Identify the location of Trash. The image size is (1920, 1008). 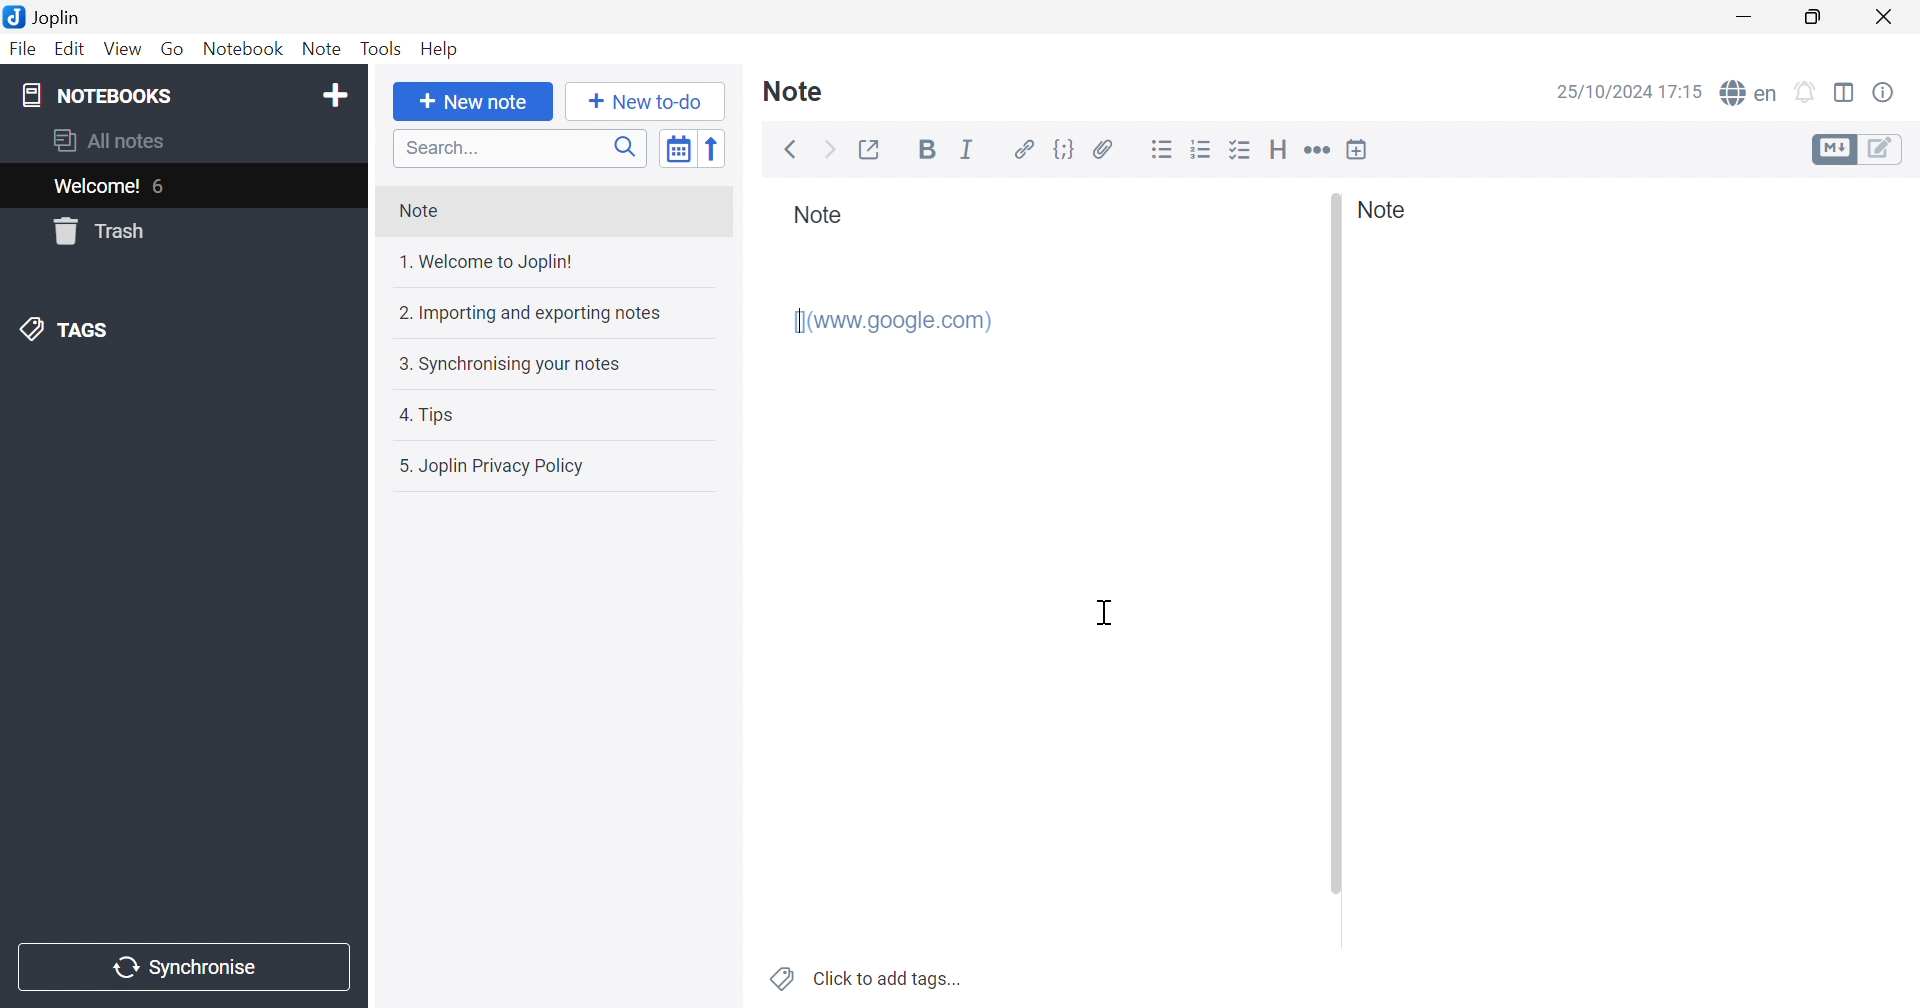
(179, 231).